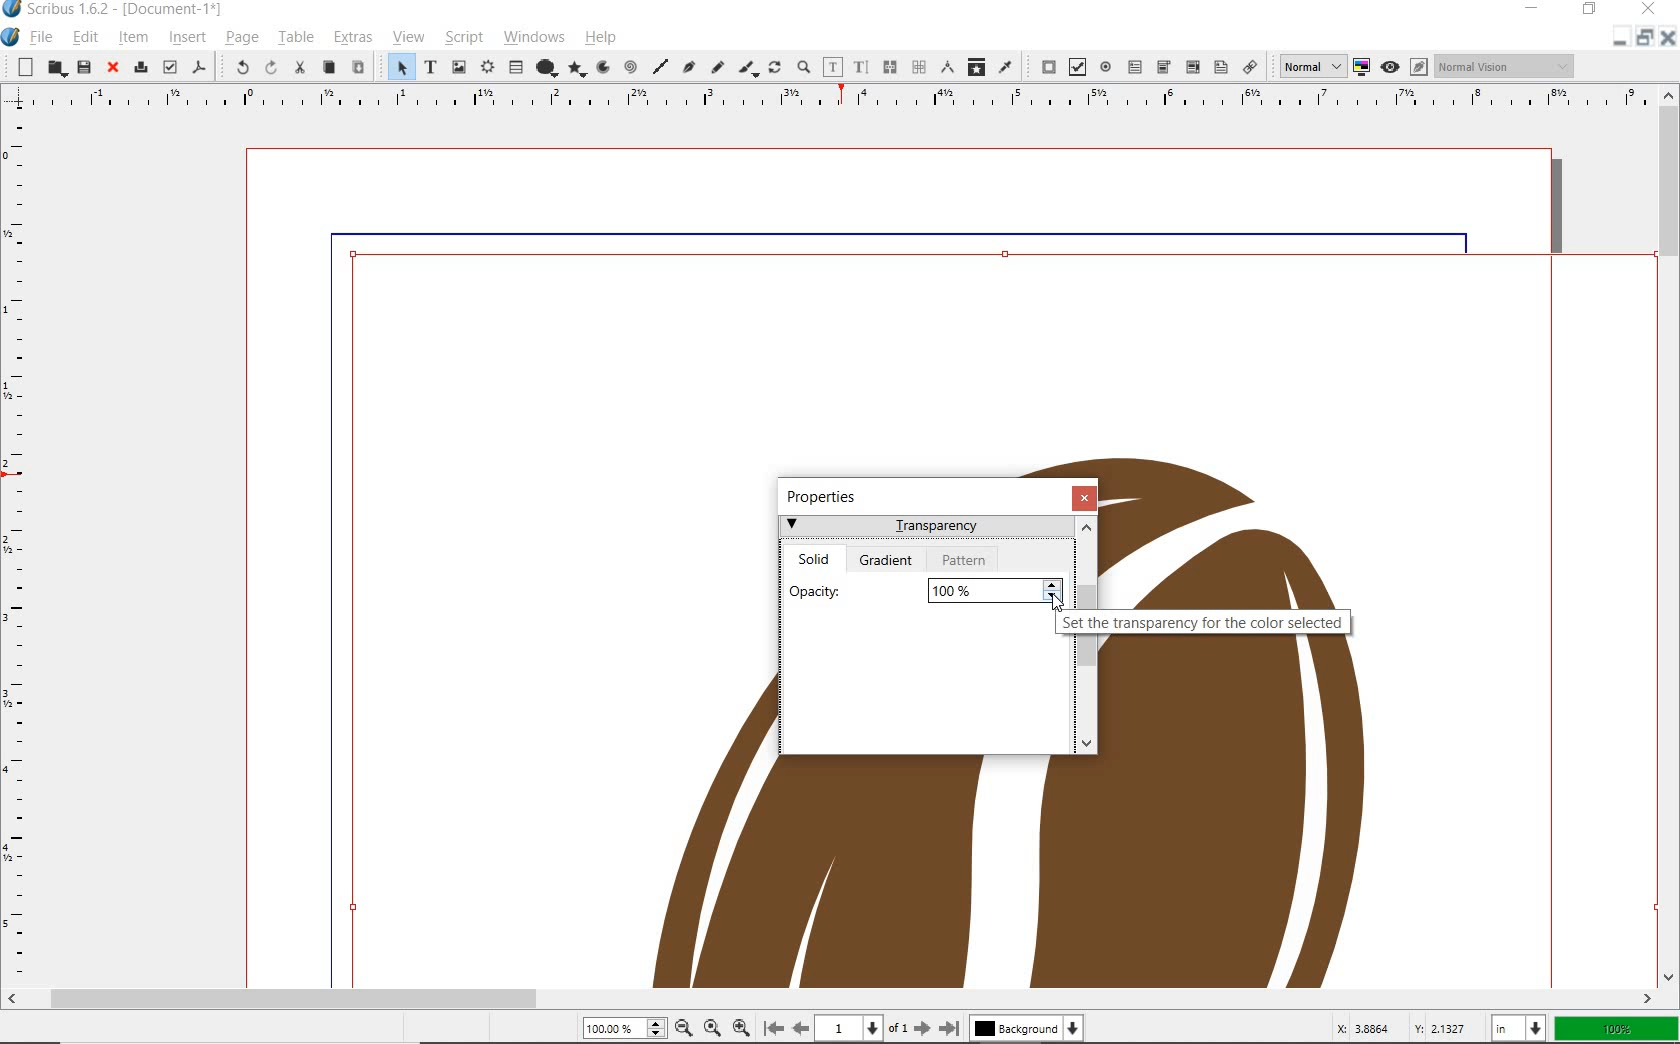 The height and width of the screenshot is (1044, 1680). I want to click on undo, so click(238, 67).